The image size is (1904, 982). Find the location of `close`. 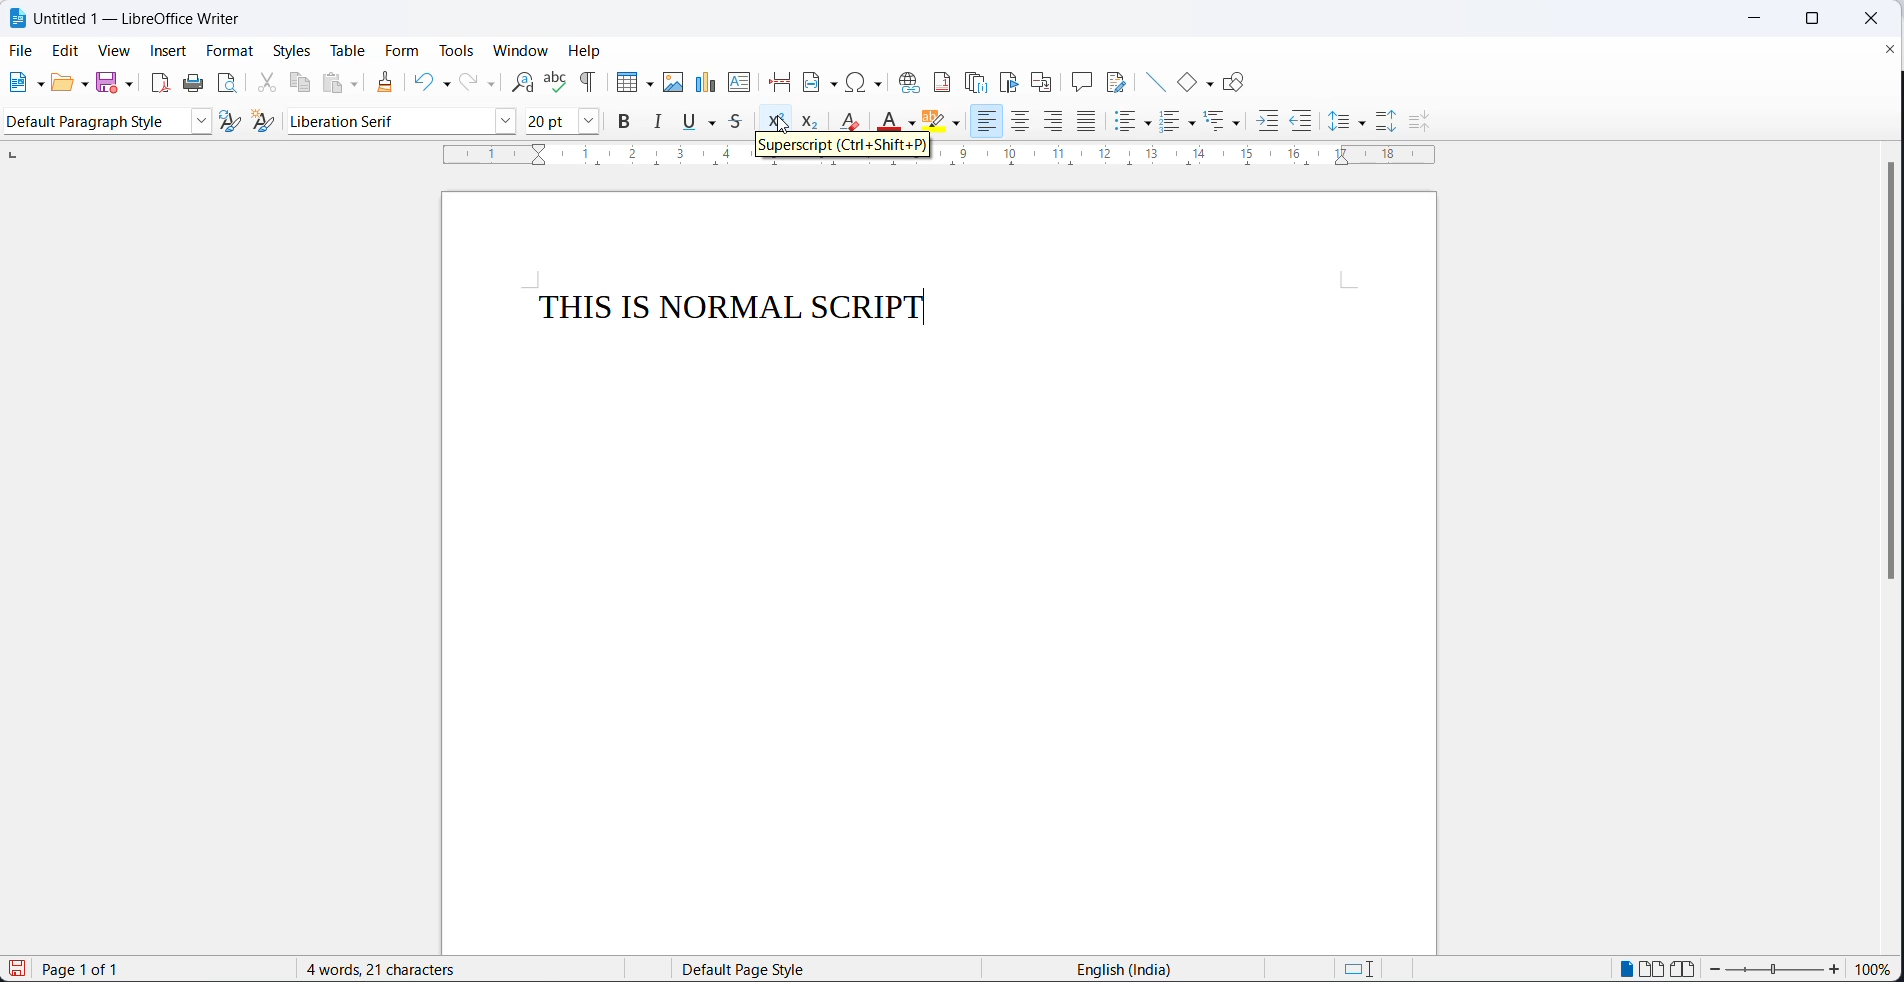

close is located at coordinates (1870, 20).